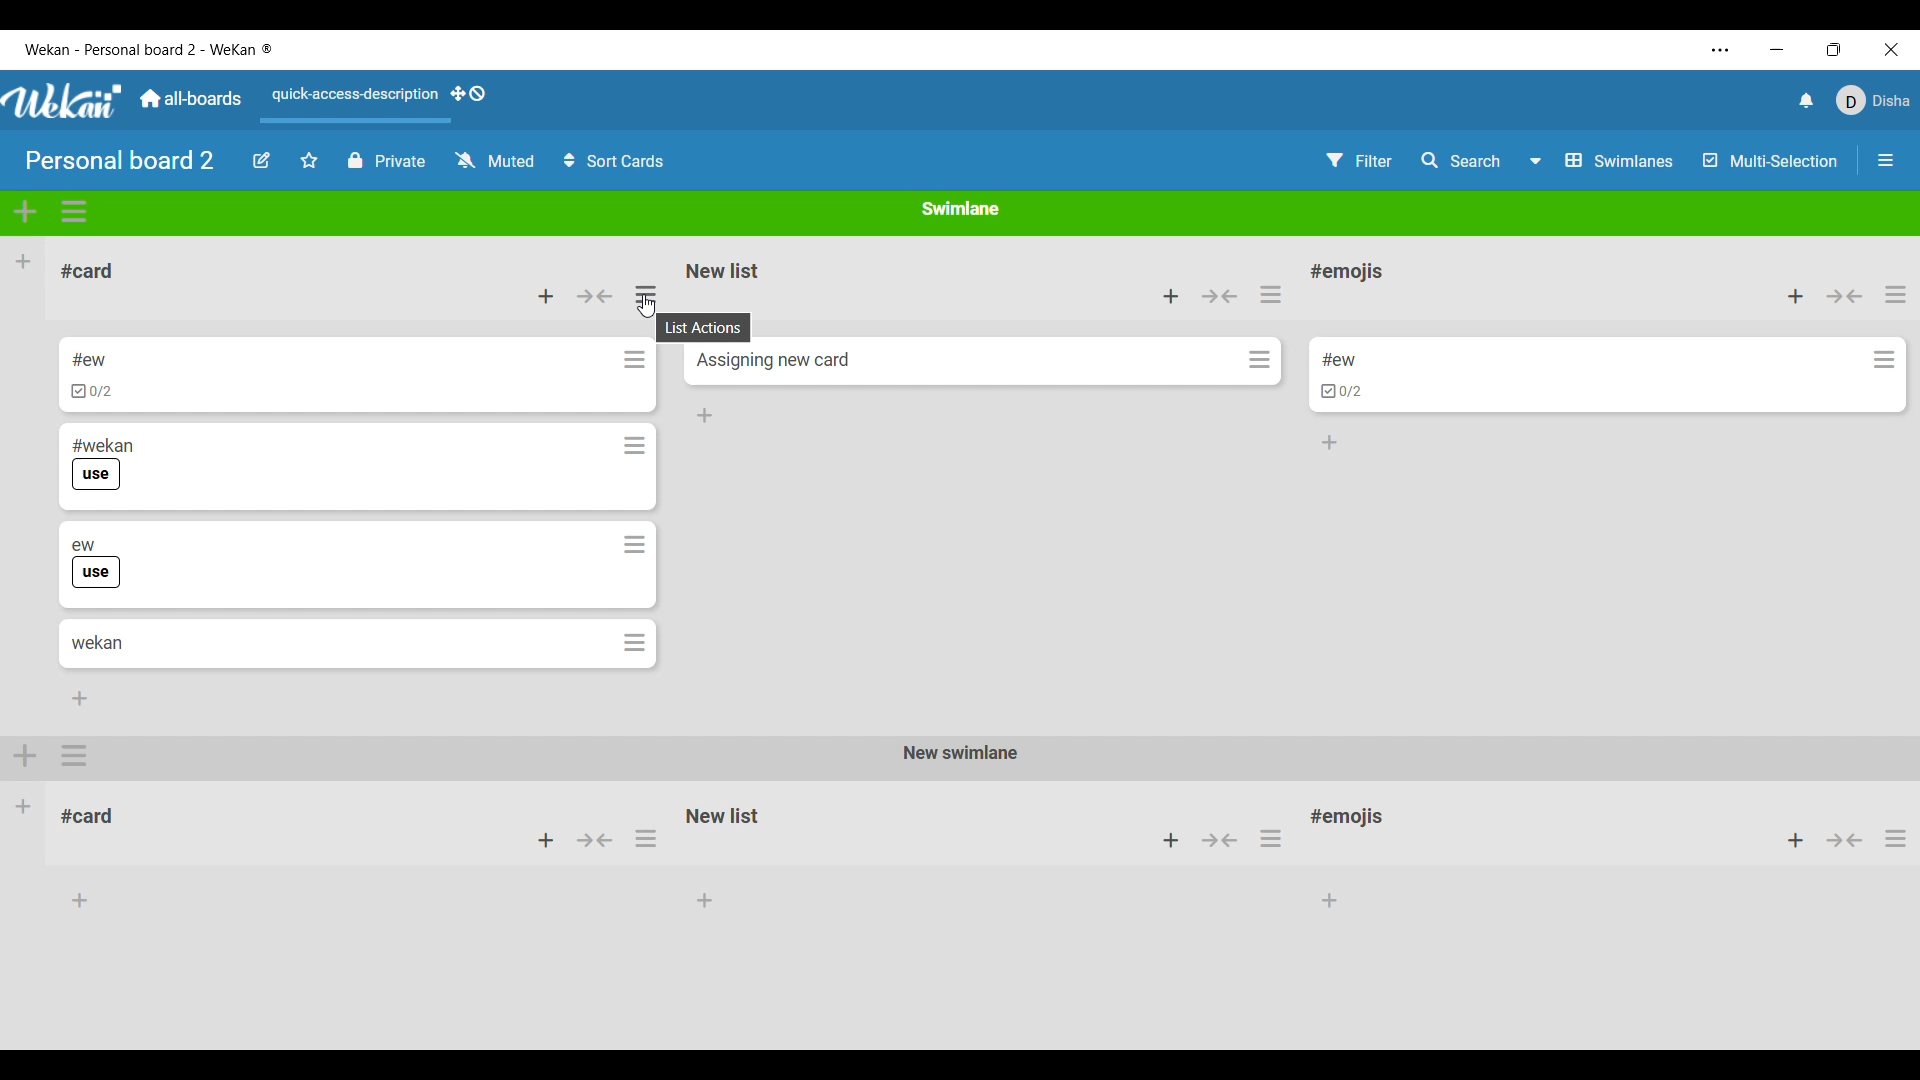 The width and height of the screenshot is (1920, 1080). What do you see at coordinates (1844, 296) in the screenshot?
I see `Collapse` at bounding box center [1844, 296].